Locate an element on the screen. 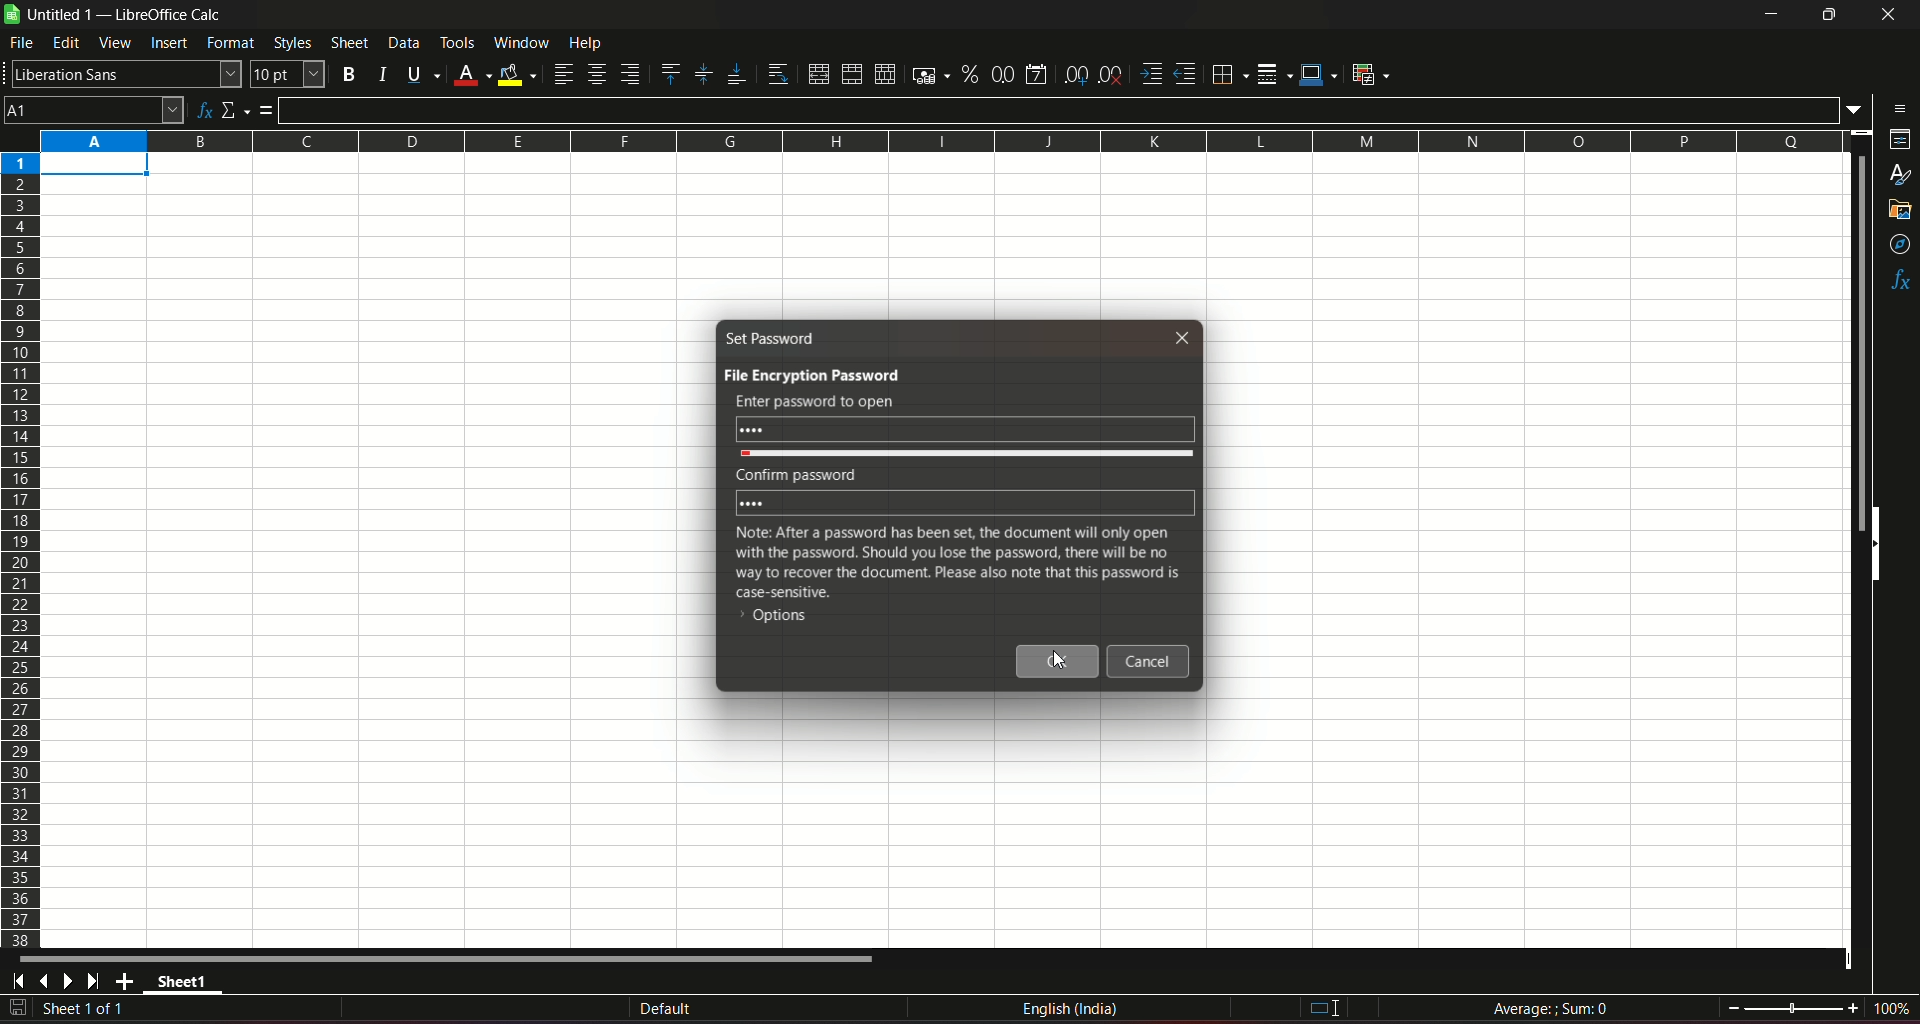 Image resolution: width=1920 pixels, height=1024 pixels.   align is located at coordinates (562, 74).